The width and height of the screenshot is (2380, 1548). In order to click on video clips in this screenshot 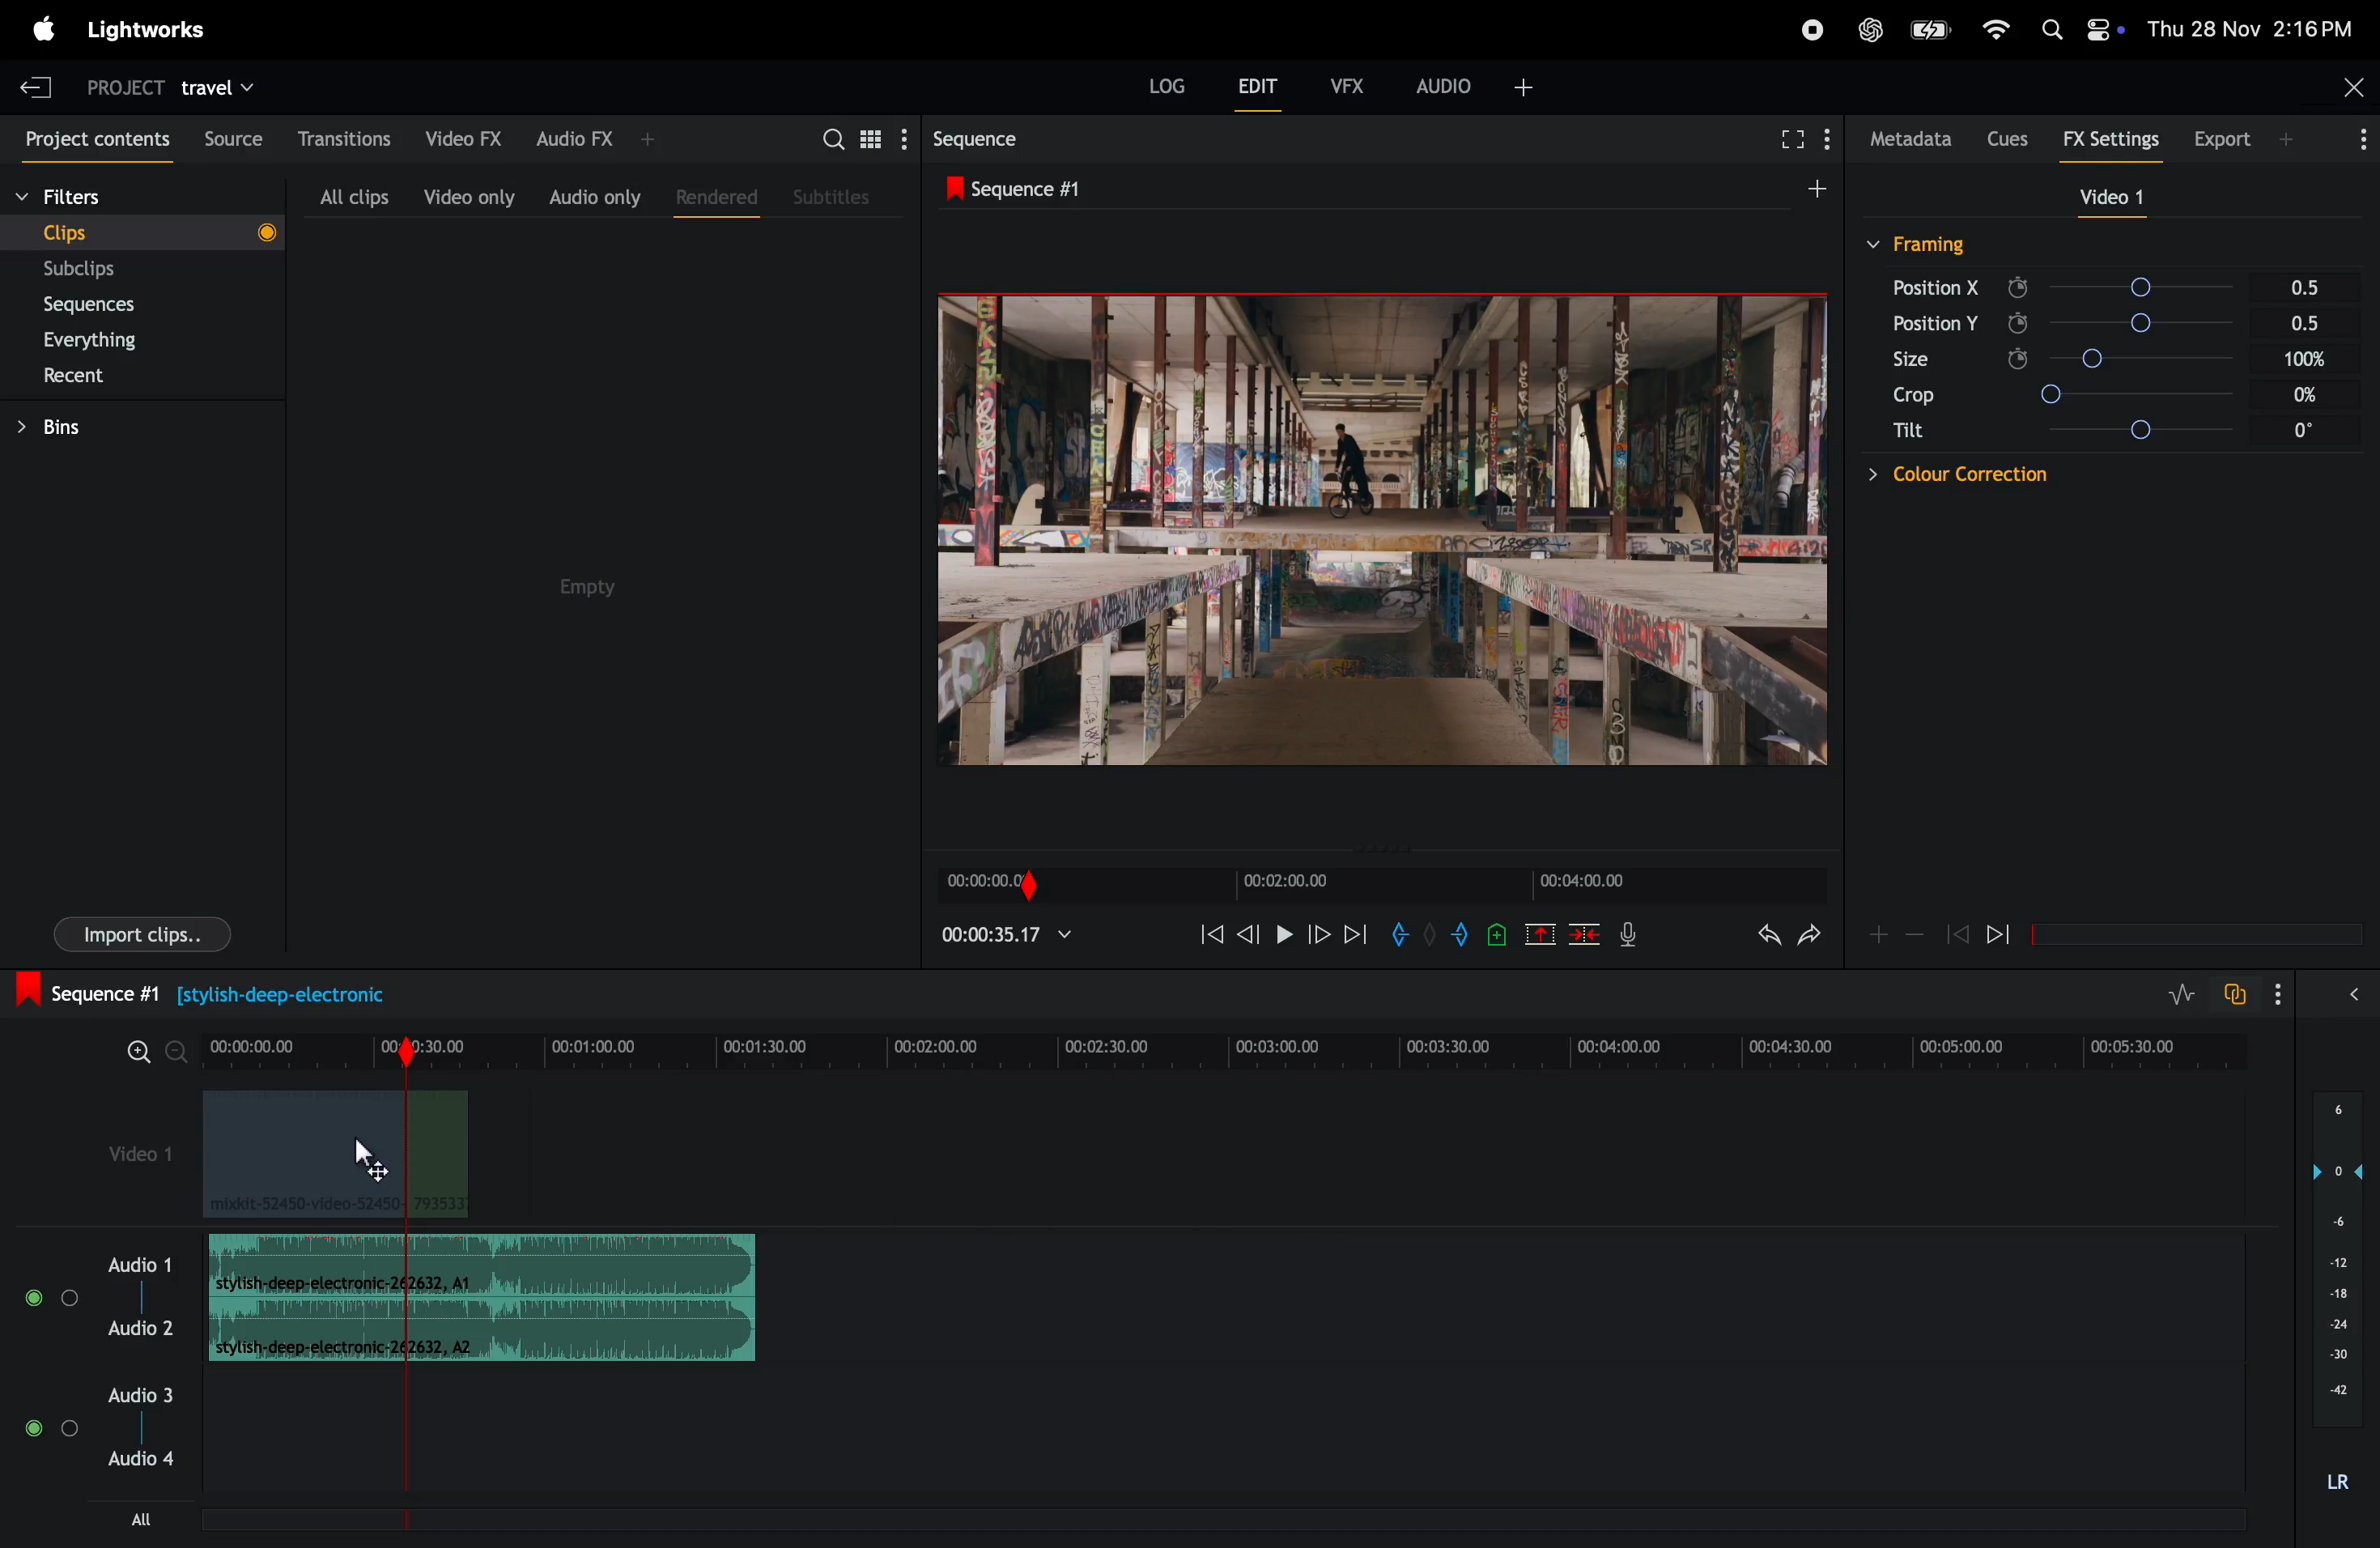, I will do `click(332, 1154)`.